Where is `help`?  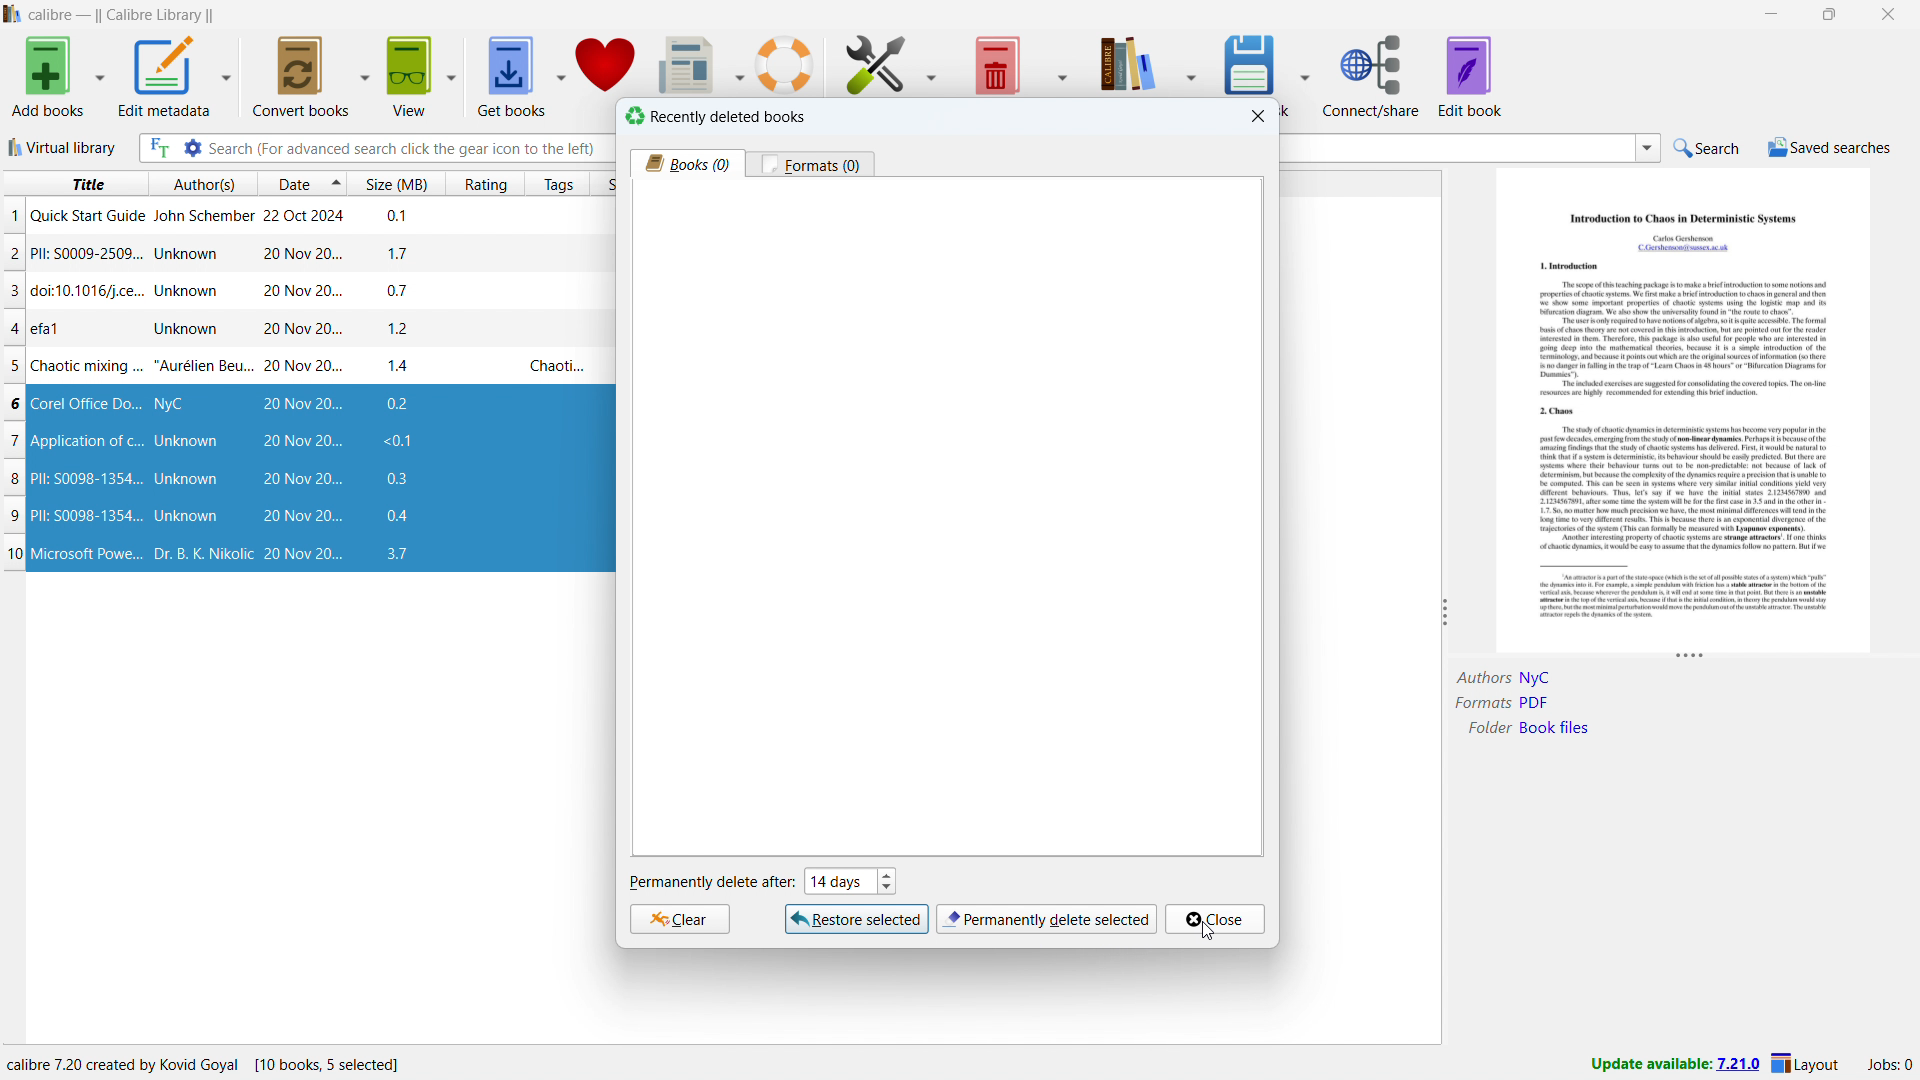
help is located at coordinates (784, 64).